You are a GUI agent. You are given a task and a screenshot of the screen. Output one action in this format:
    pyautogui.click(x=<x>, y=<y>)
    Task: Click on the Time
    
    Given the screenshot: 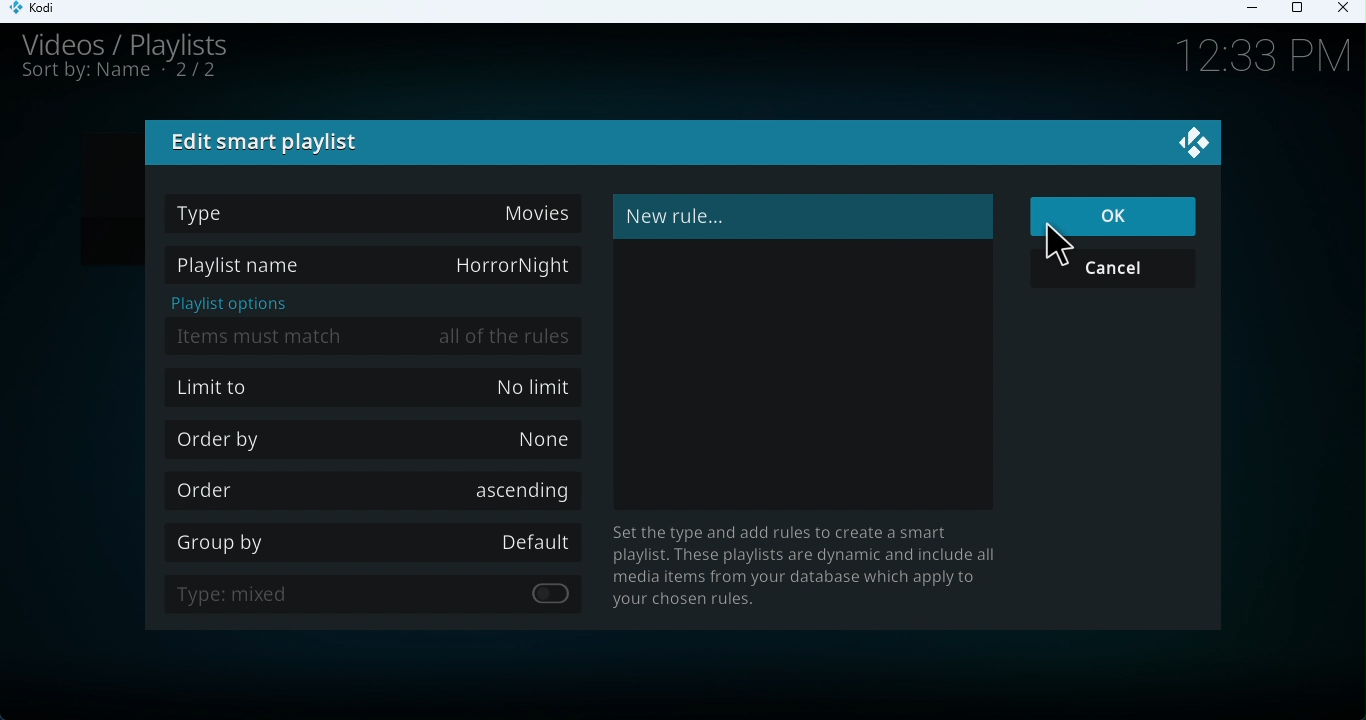 What is the action you would take?
    pyautogui.click(x=1252, y=58)
    